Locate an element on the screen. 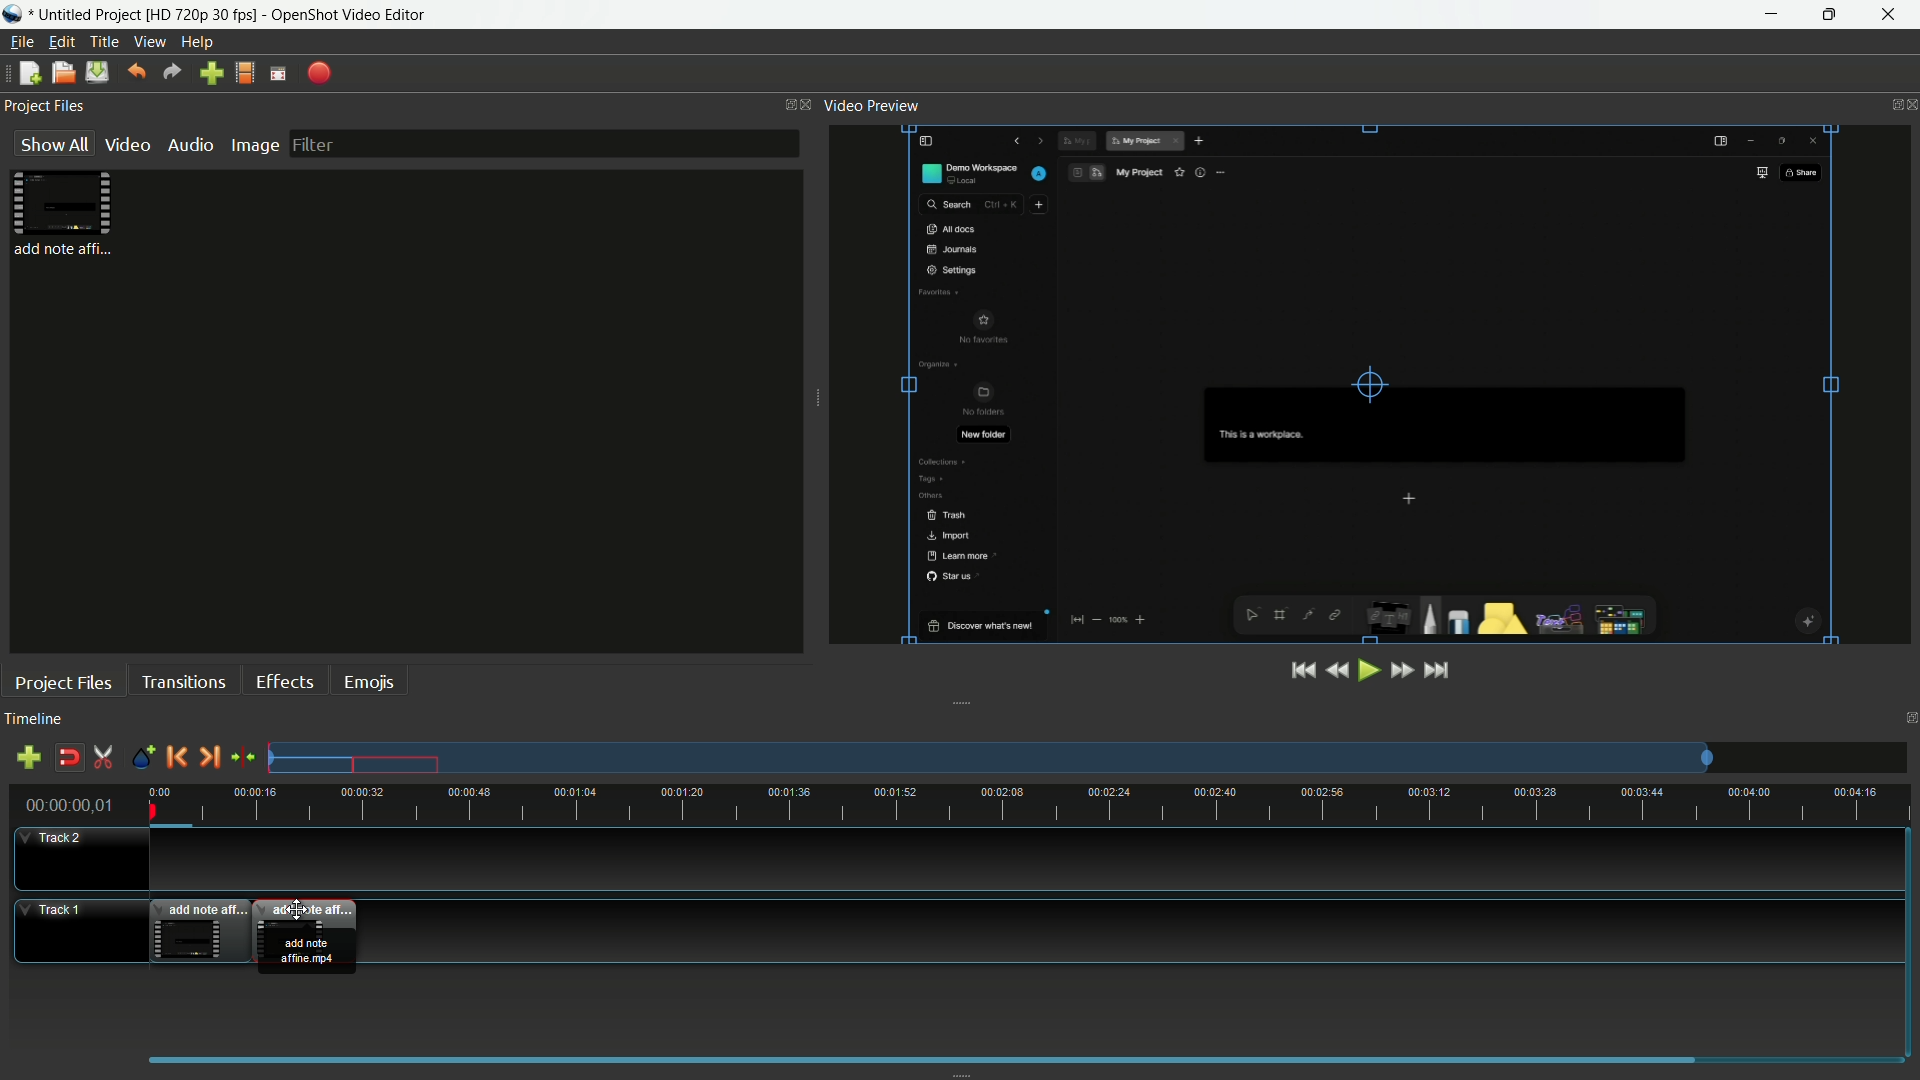 Image resolution: width=1920 pixels, height=1080 pixels. export is located at coordinates (317, 73).